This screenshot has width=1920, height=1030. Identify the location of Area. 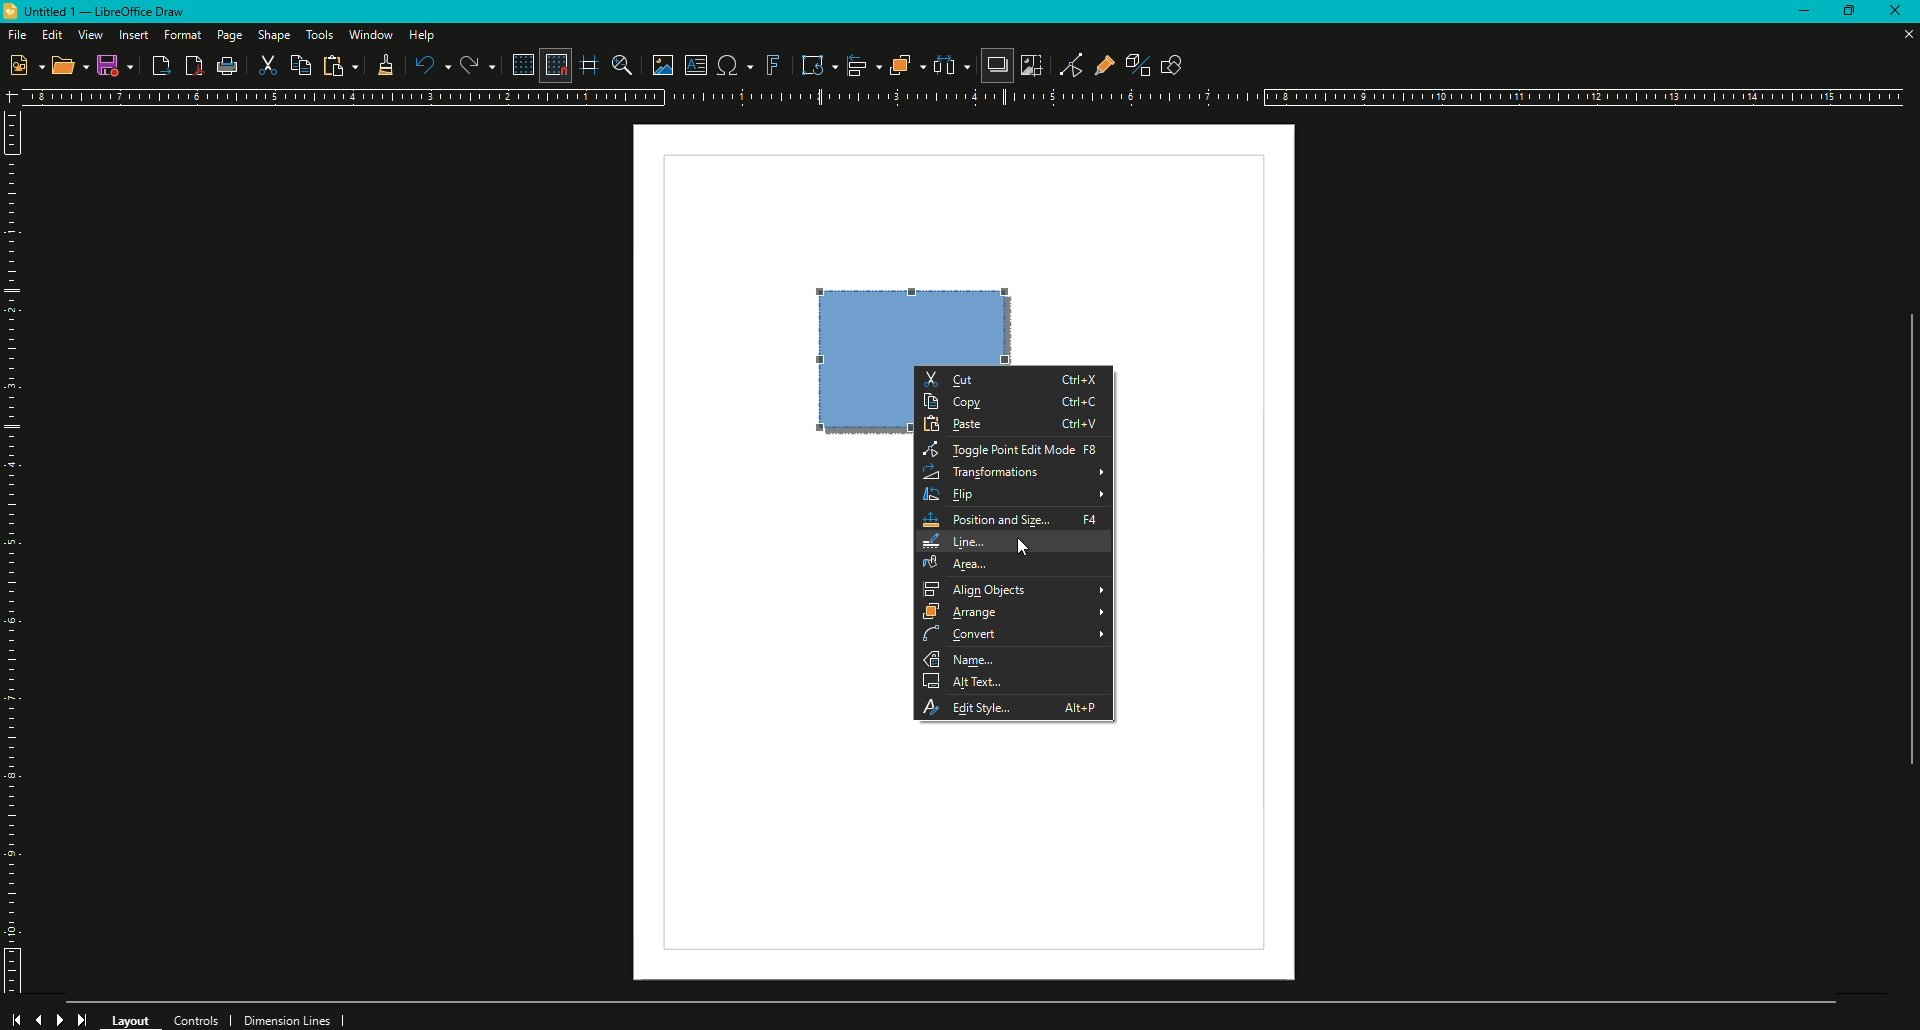
(1016, 565).